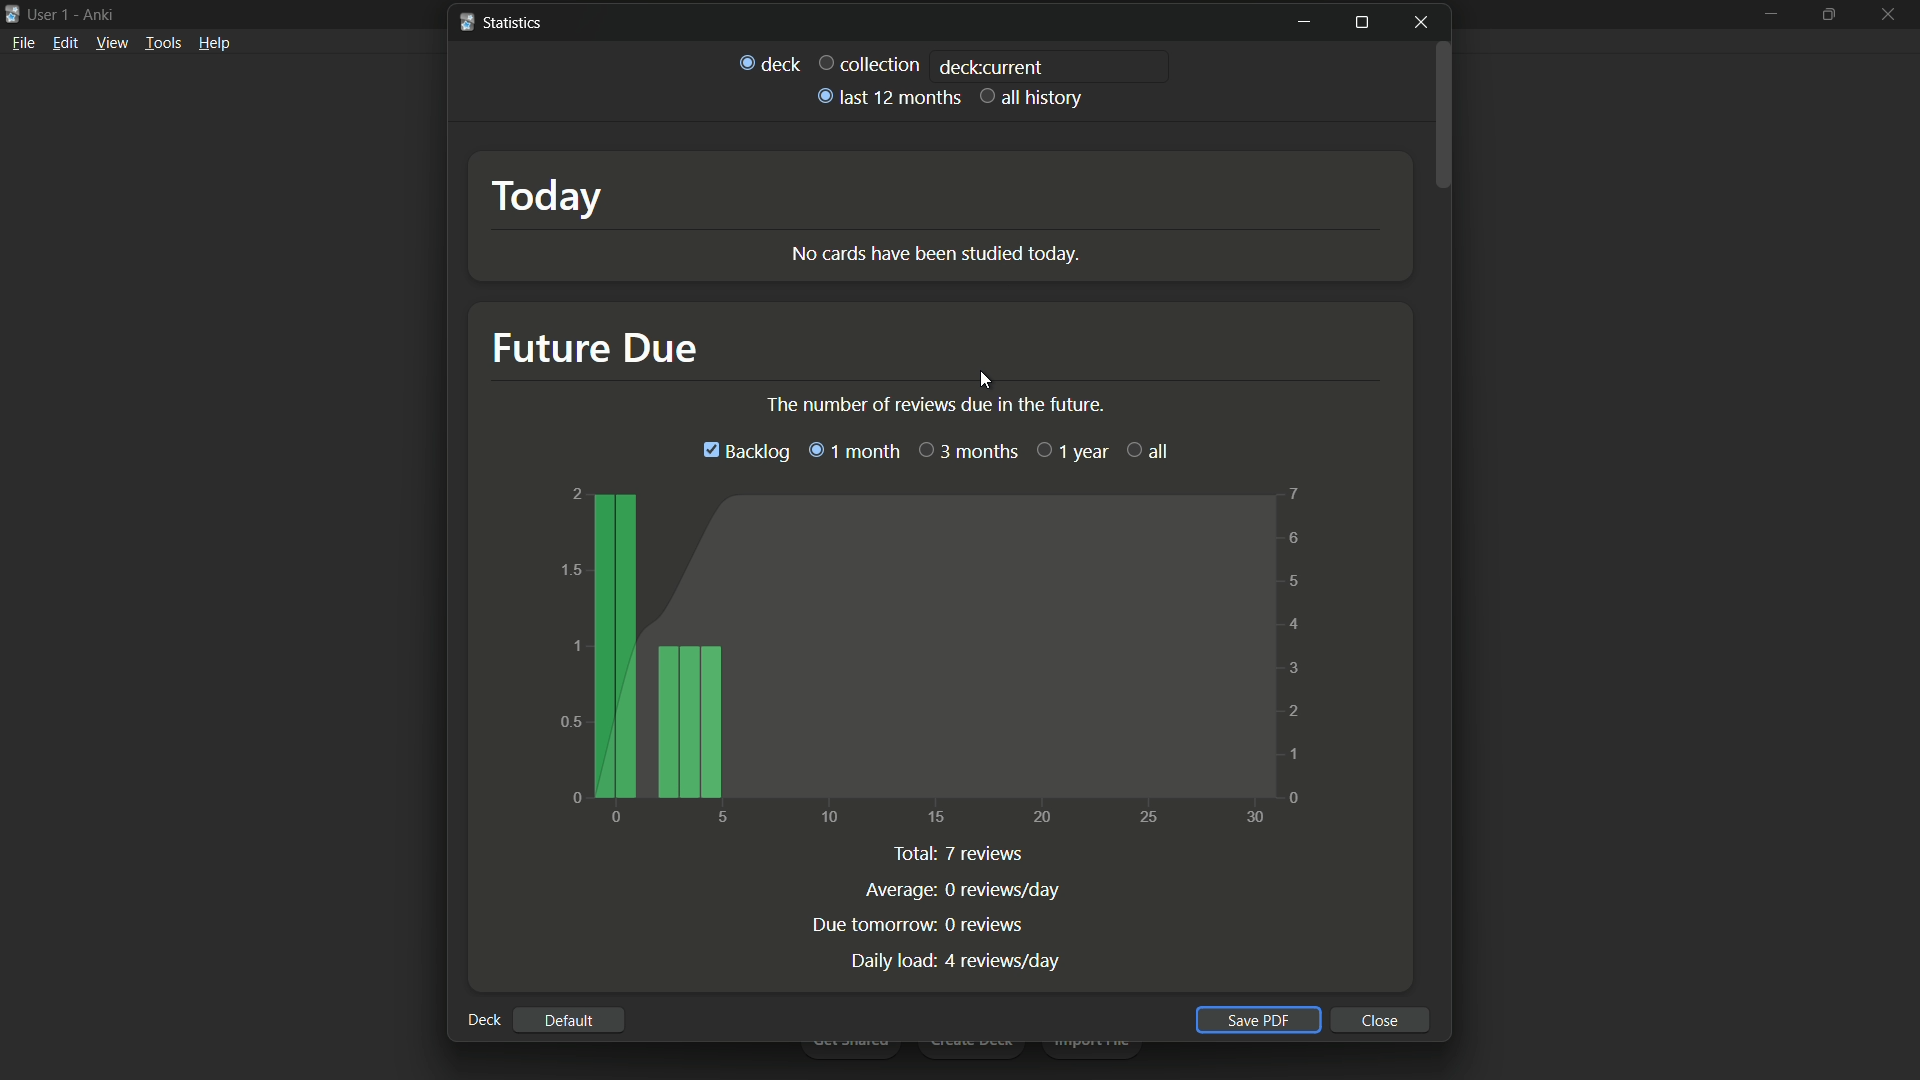 This screenshot has height=1080, width=1920. Describe the element at coordinates (1769, 16) in the screenshot. I see `minimize` at that location.